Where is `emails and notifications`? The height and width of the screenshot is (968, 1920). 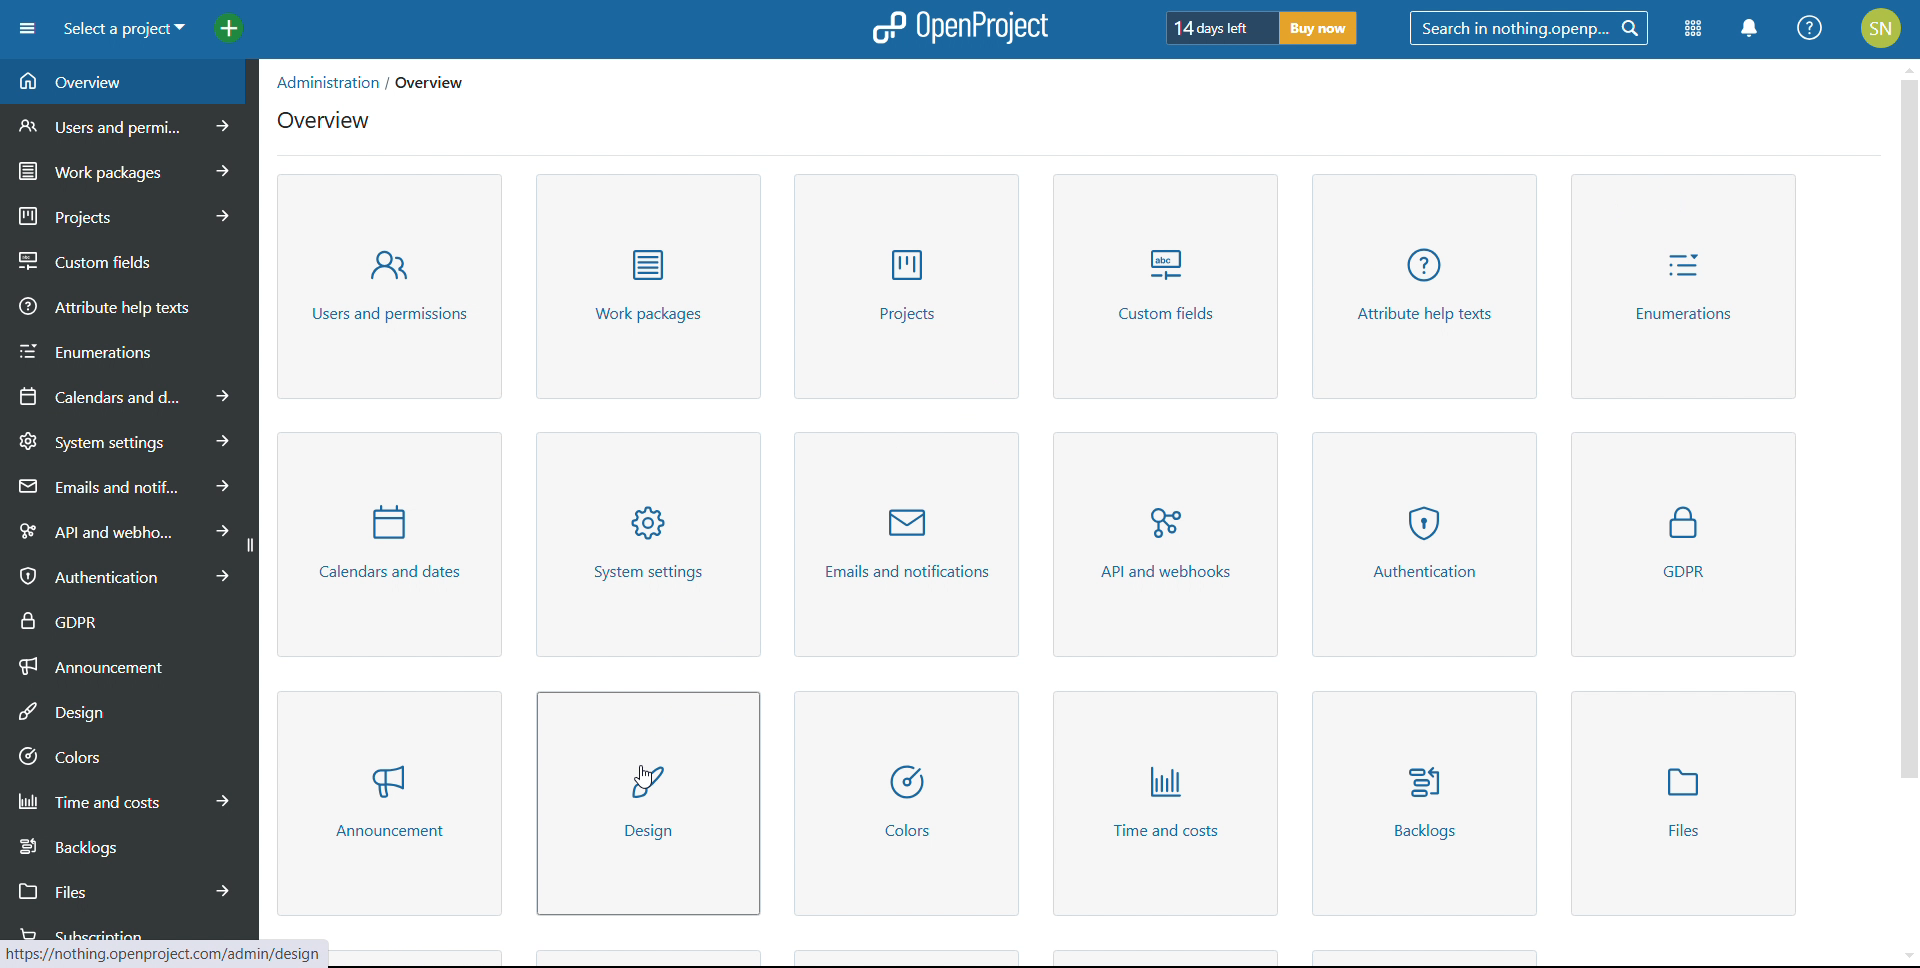 emails and notifications is located at coordinates (906, 545).